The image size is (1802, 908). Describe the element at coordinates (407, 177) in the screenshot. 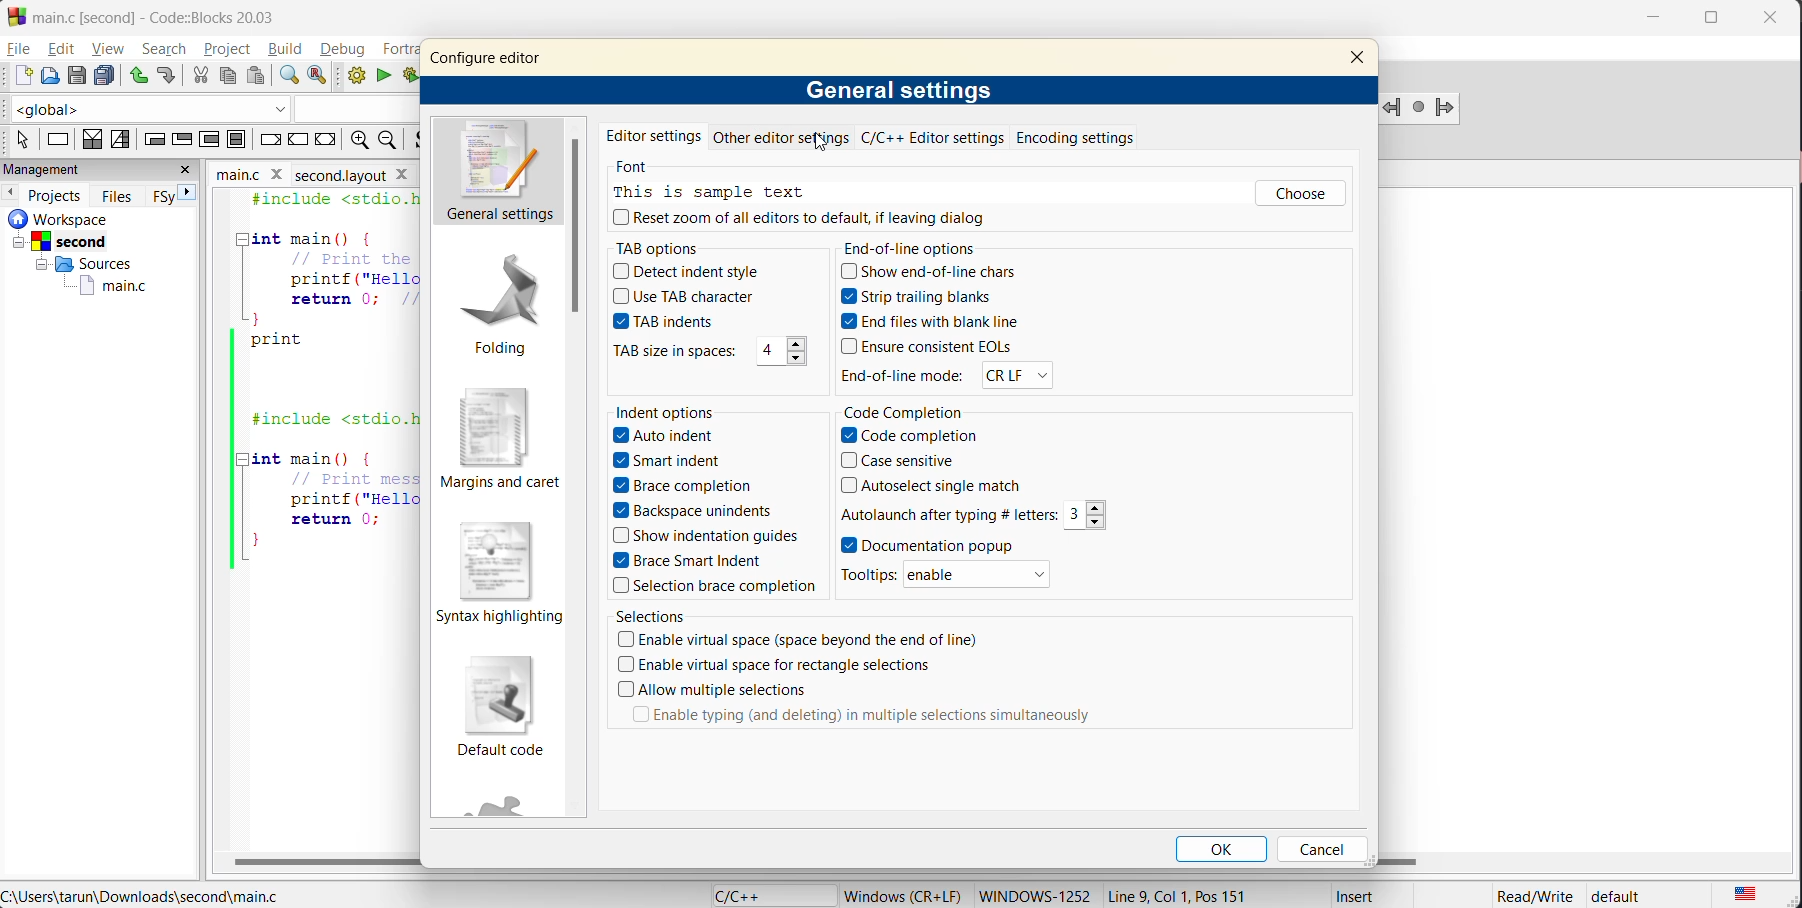

I see `close` at that location.